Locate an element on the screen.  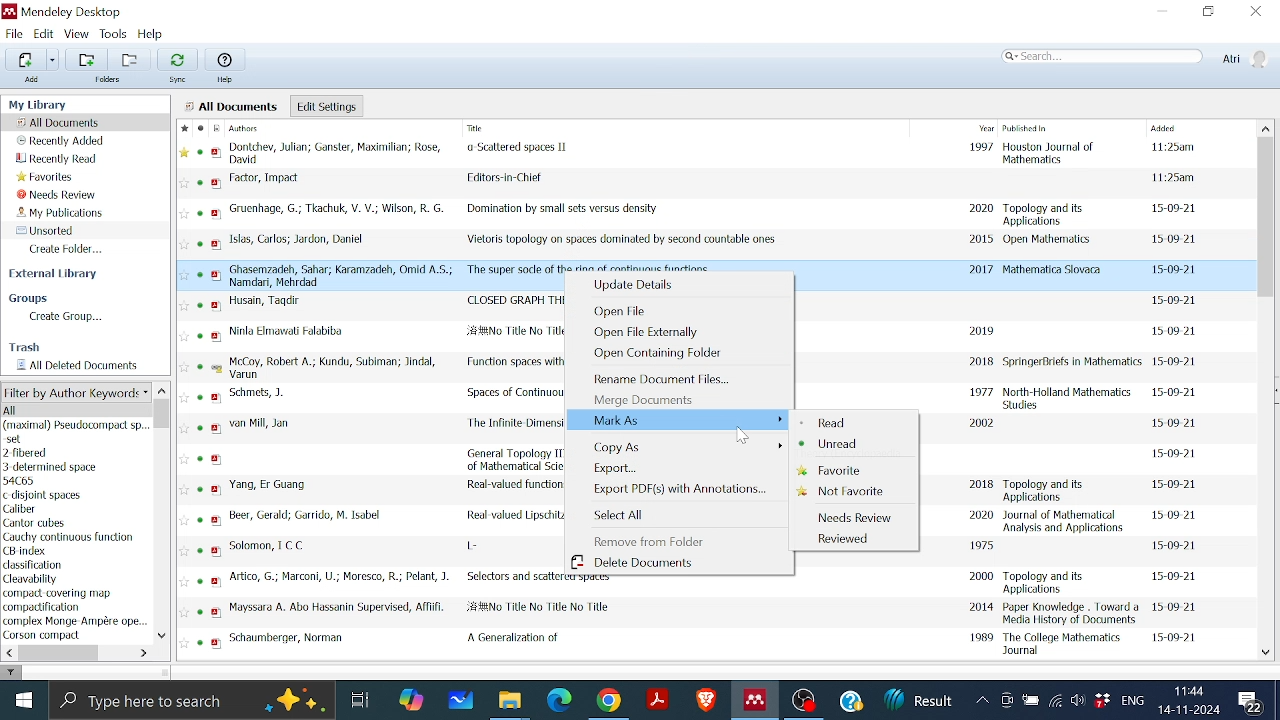
Groups is located at coordinates (29, 299).